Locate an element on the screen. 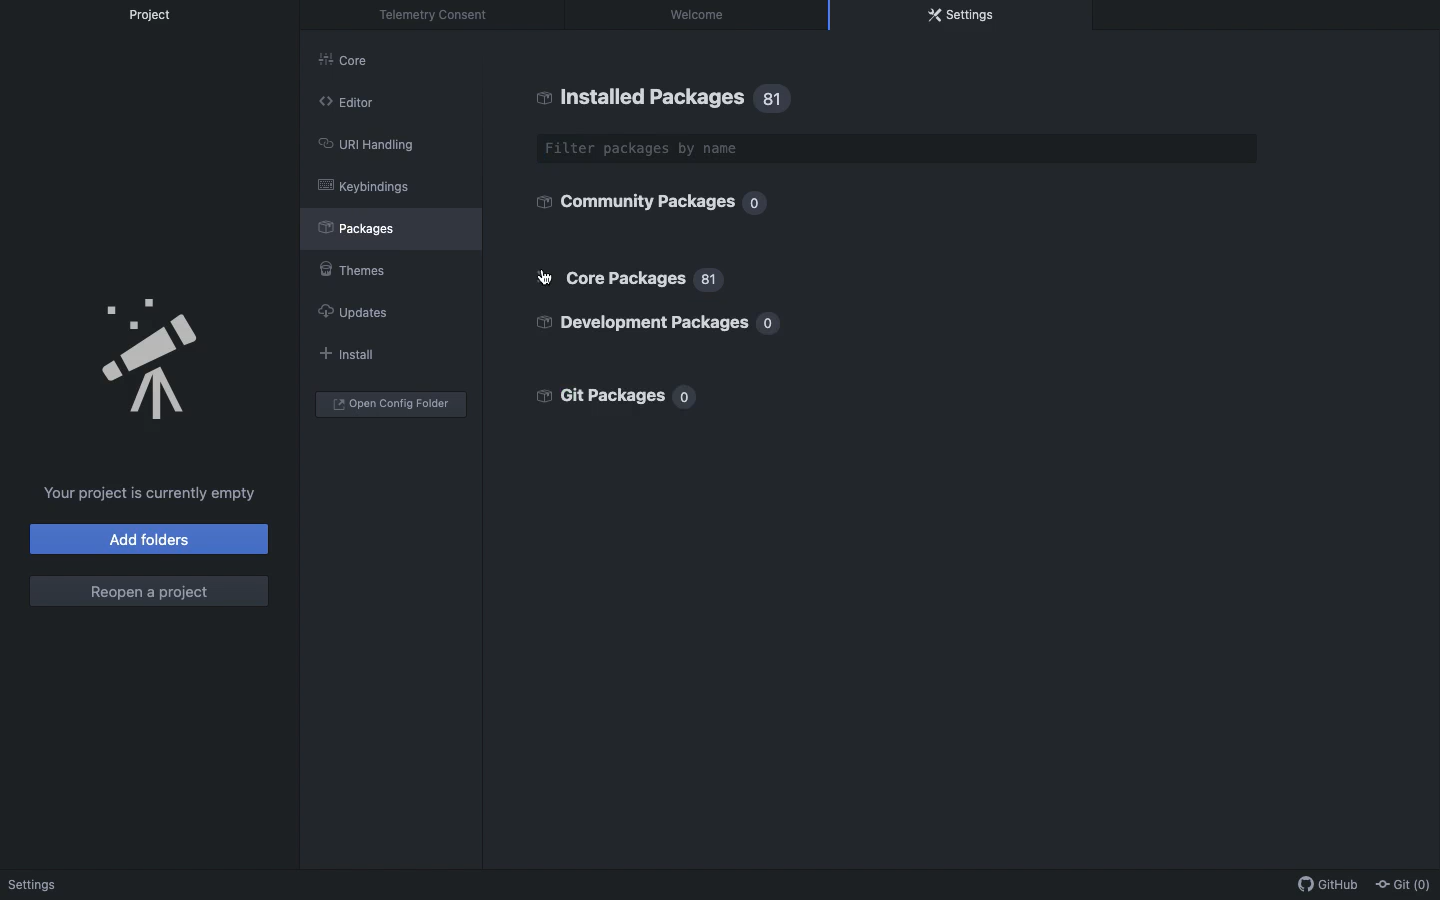 This screenshot has height=900, width=1440. Open config folder is located at coordinates (391, 404).